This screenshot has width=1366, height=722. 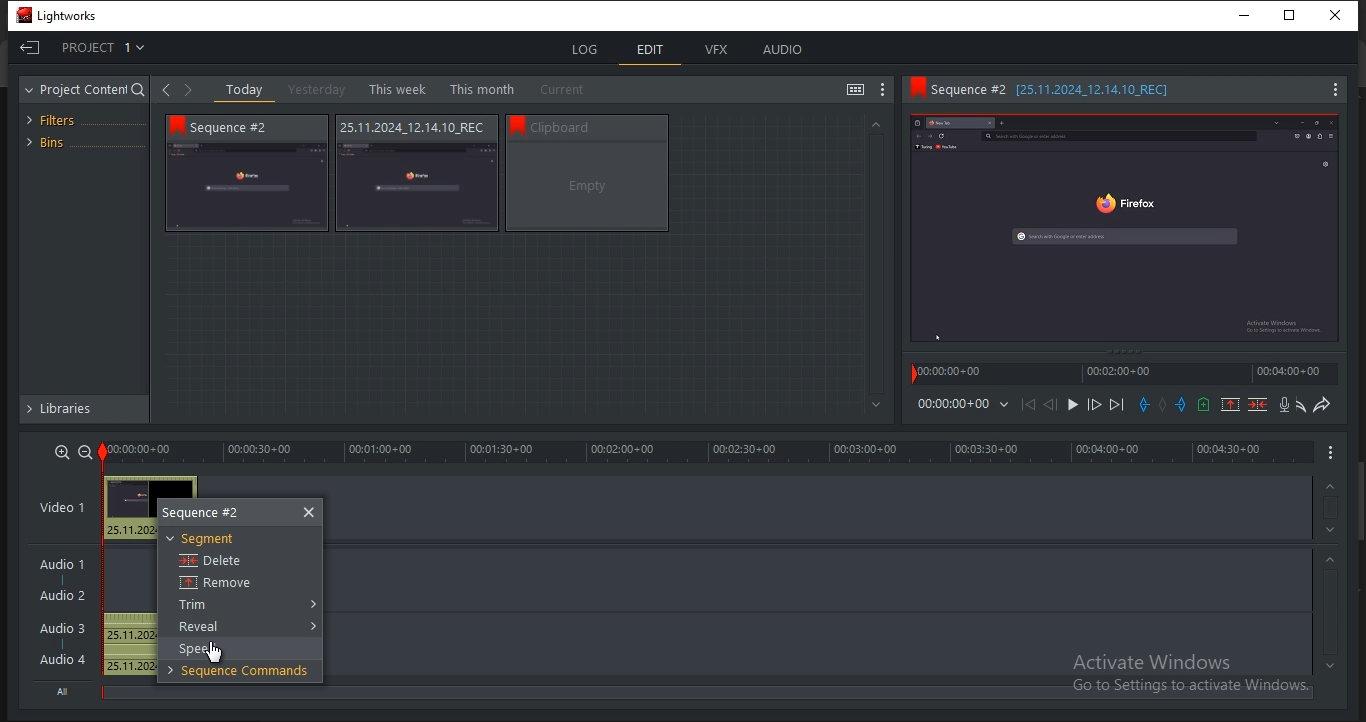 I want to click on timeline navigation up arrow, so click(x=1330, y=559).